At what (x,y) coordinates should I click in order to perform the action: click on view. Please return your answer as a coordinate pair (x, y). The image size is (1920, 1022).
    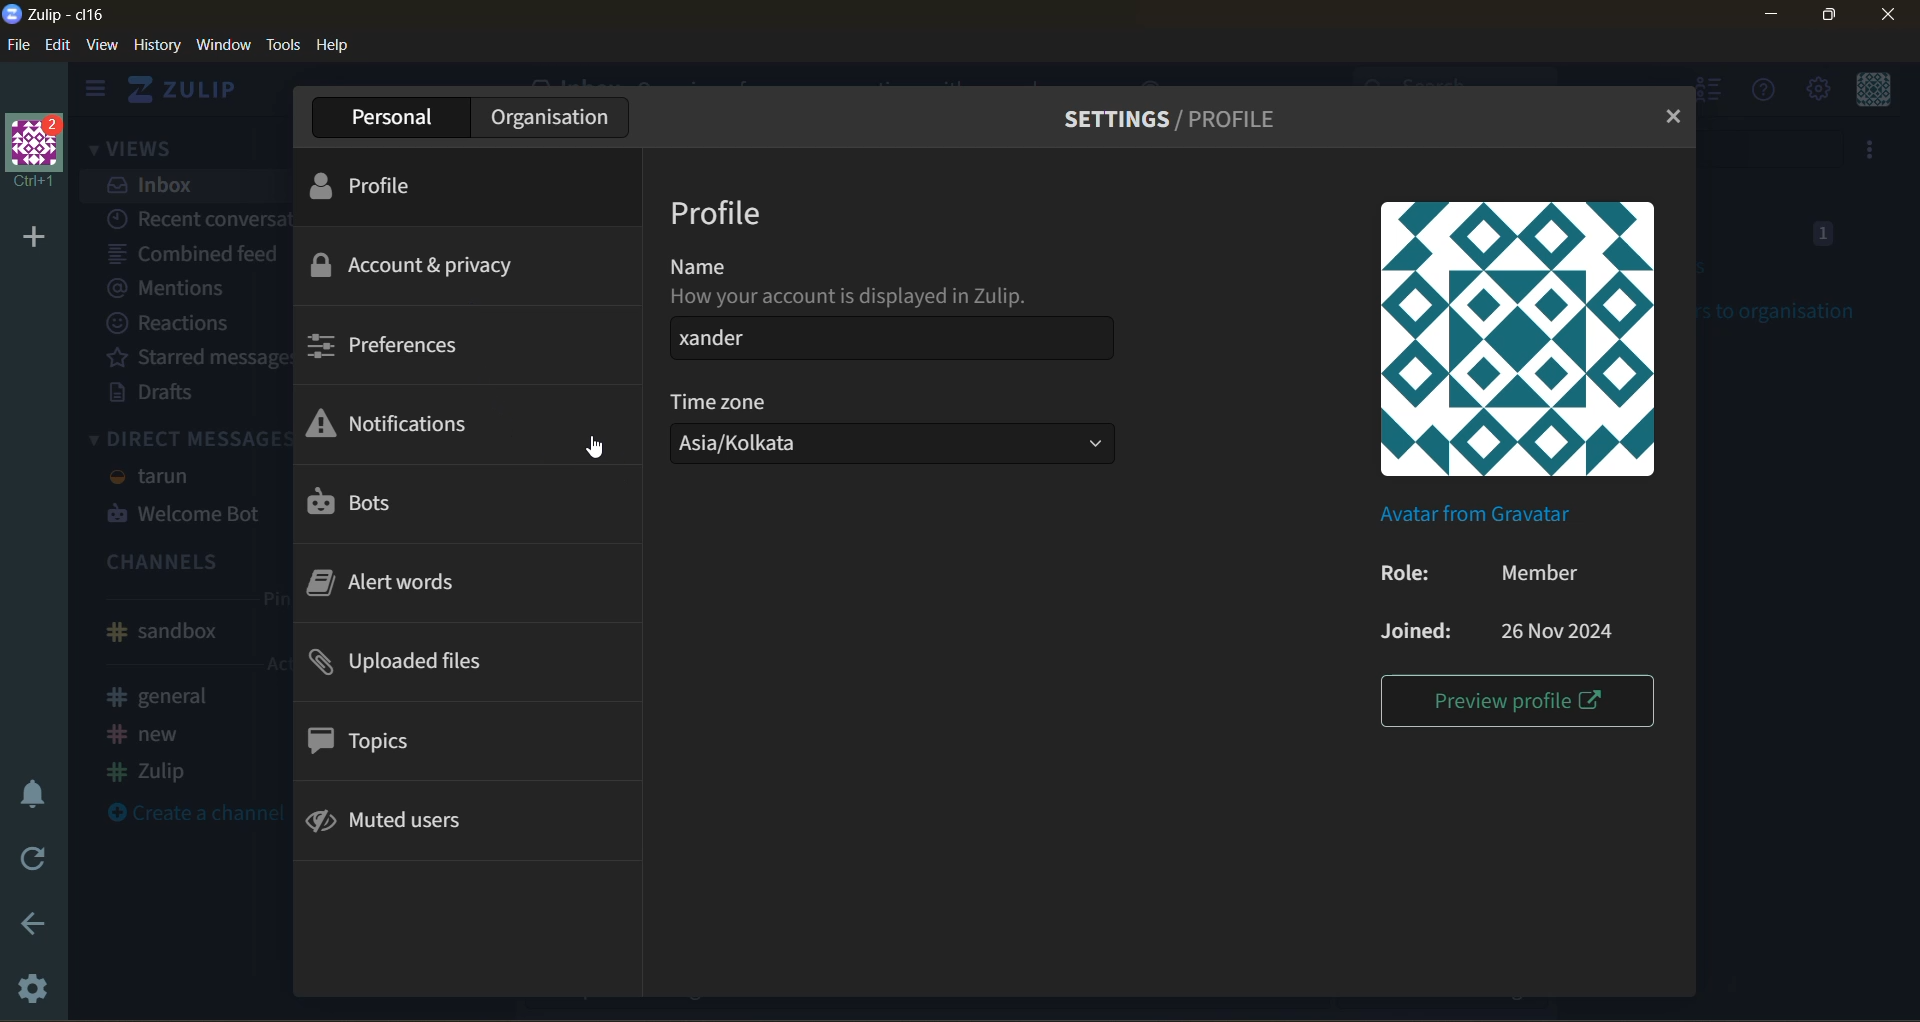
    Looking at the image, I should click on (103, 46).